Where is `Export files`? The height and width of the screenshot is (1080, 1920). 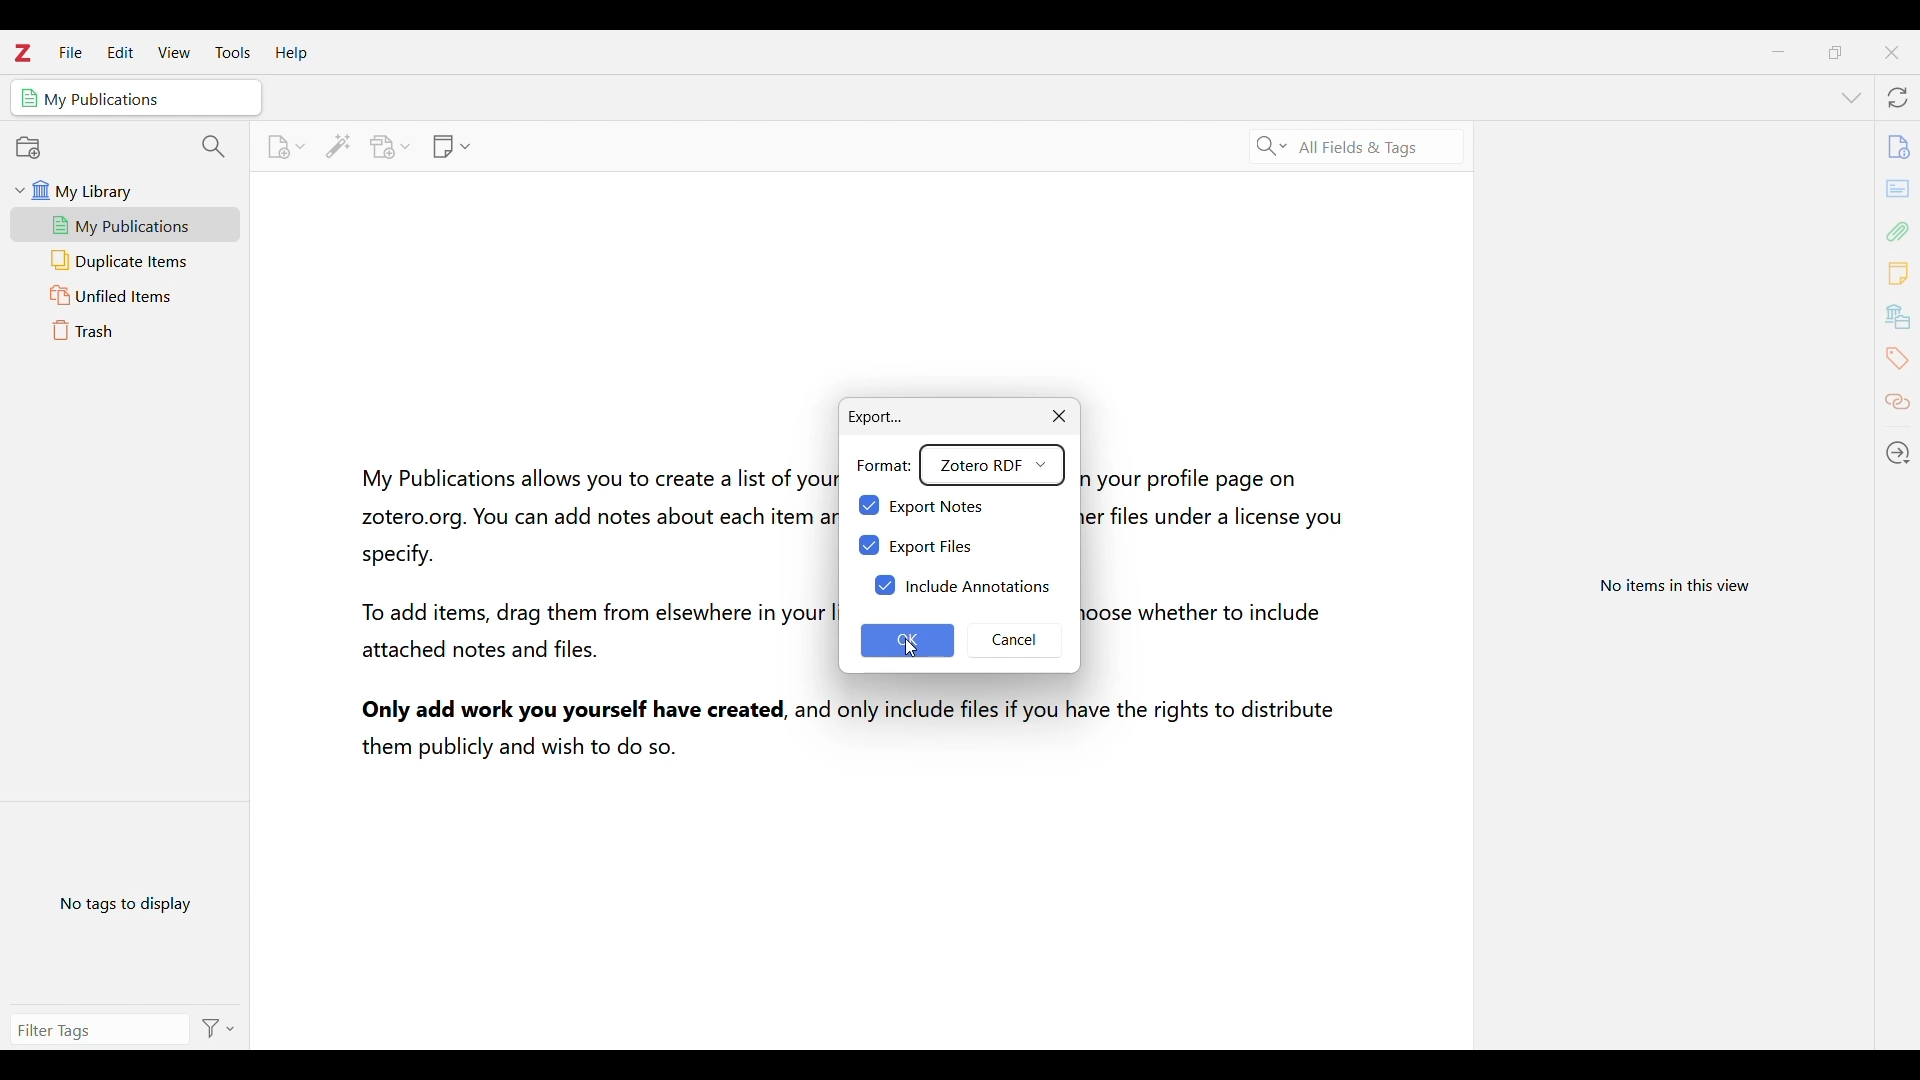
Export files is located at coordinates (926, 547).